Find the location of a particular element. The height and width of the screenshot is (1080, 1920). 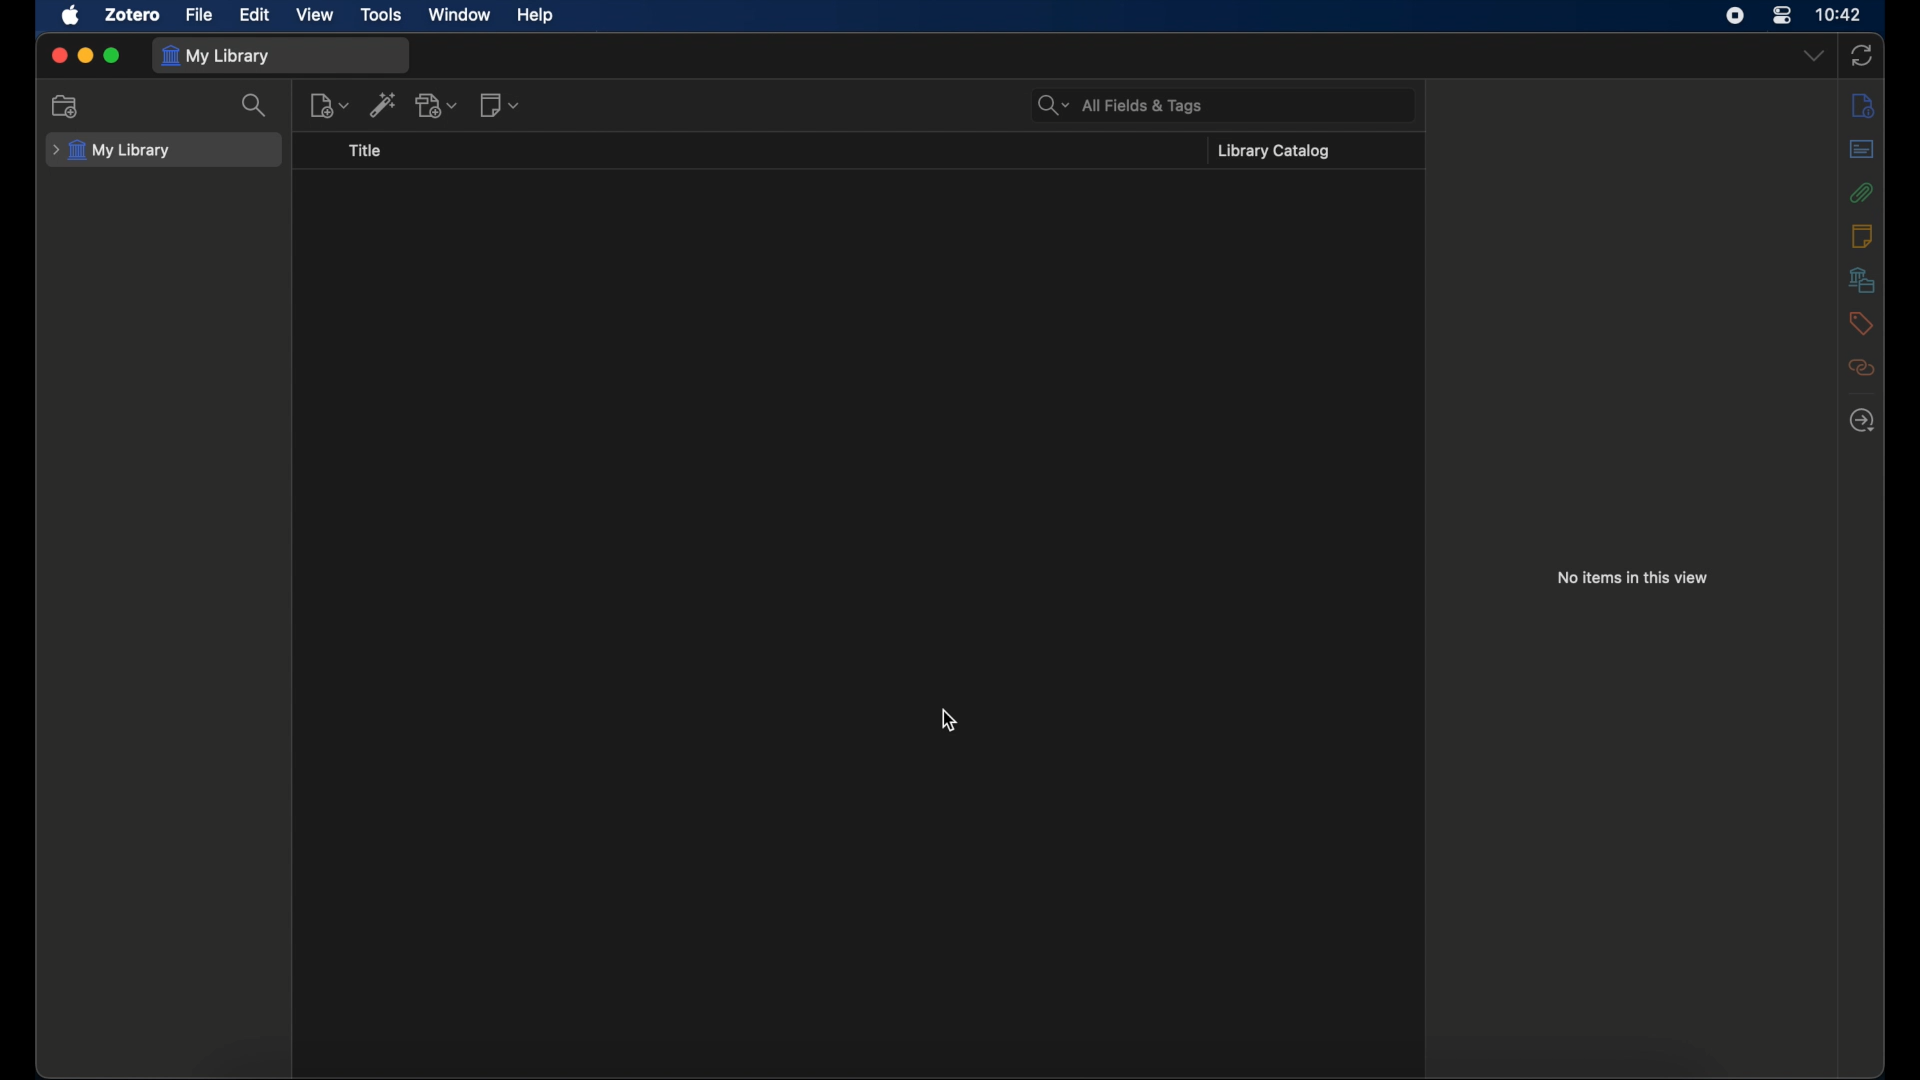

dropdown is located at coordinates (1813, 56).